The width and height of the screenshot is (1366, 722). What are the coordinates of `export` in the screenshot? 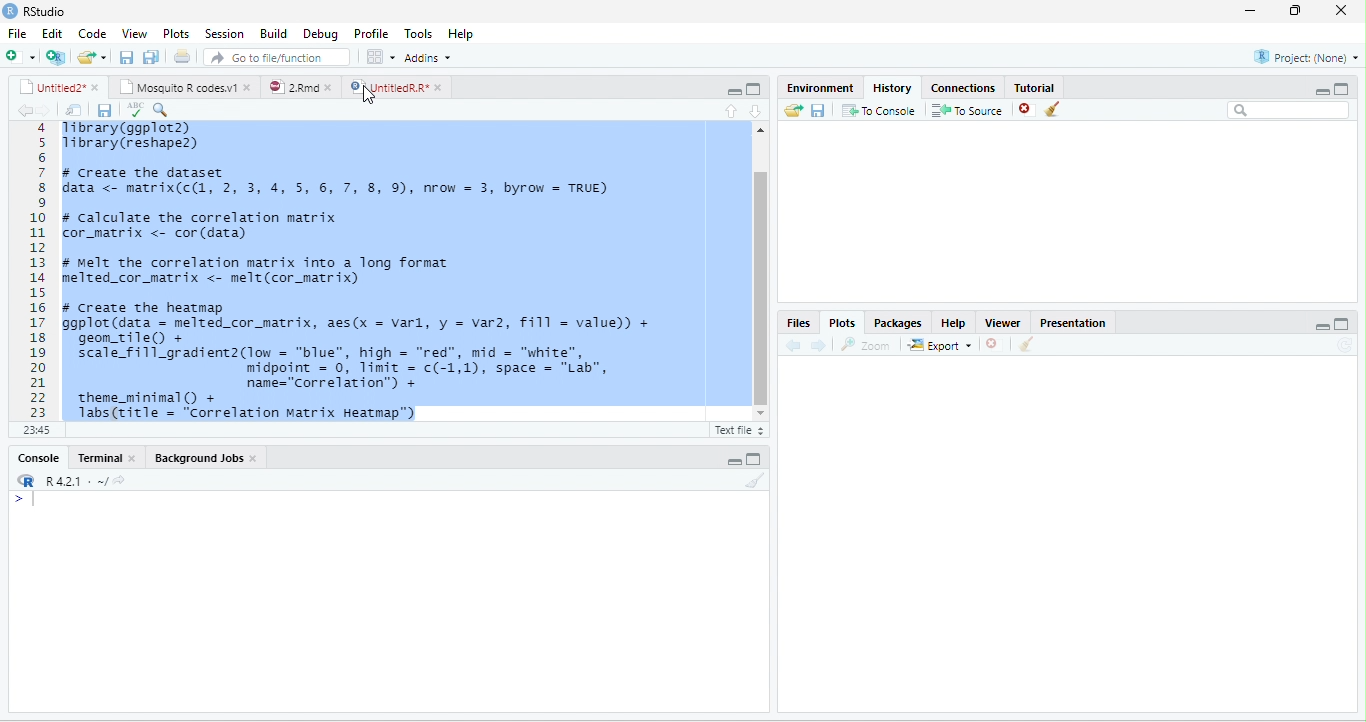 It's located at (940, 347).